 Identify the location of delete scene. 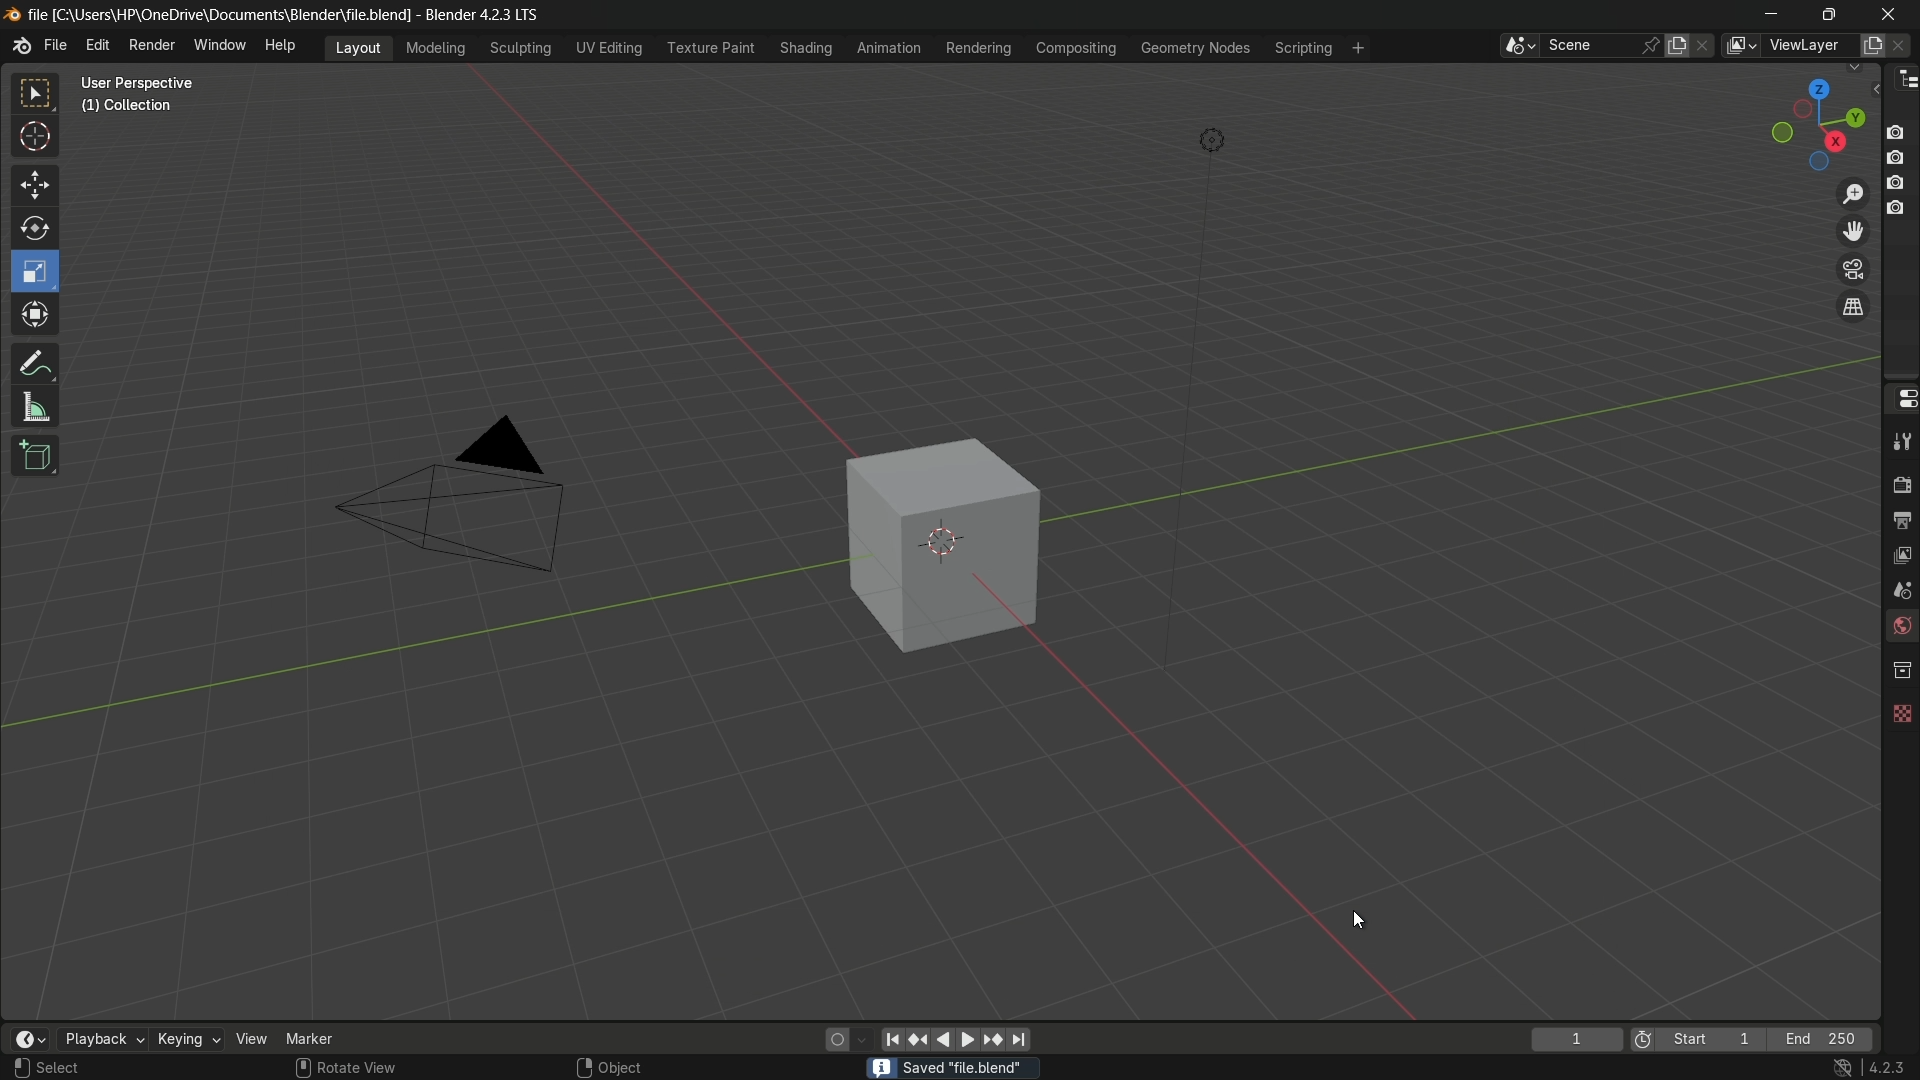
(1705, 45).